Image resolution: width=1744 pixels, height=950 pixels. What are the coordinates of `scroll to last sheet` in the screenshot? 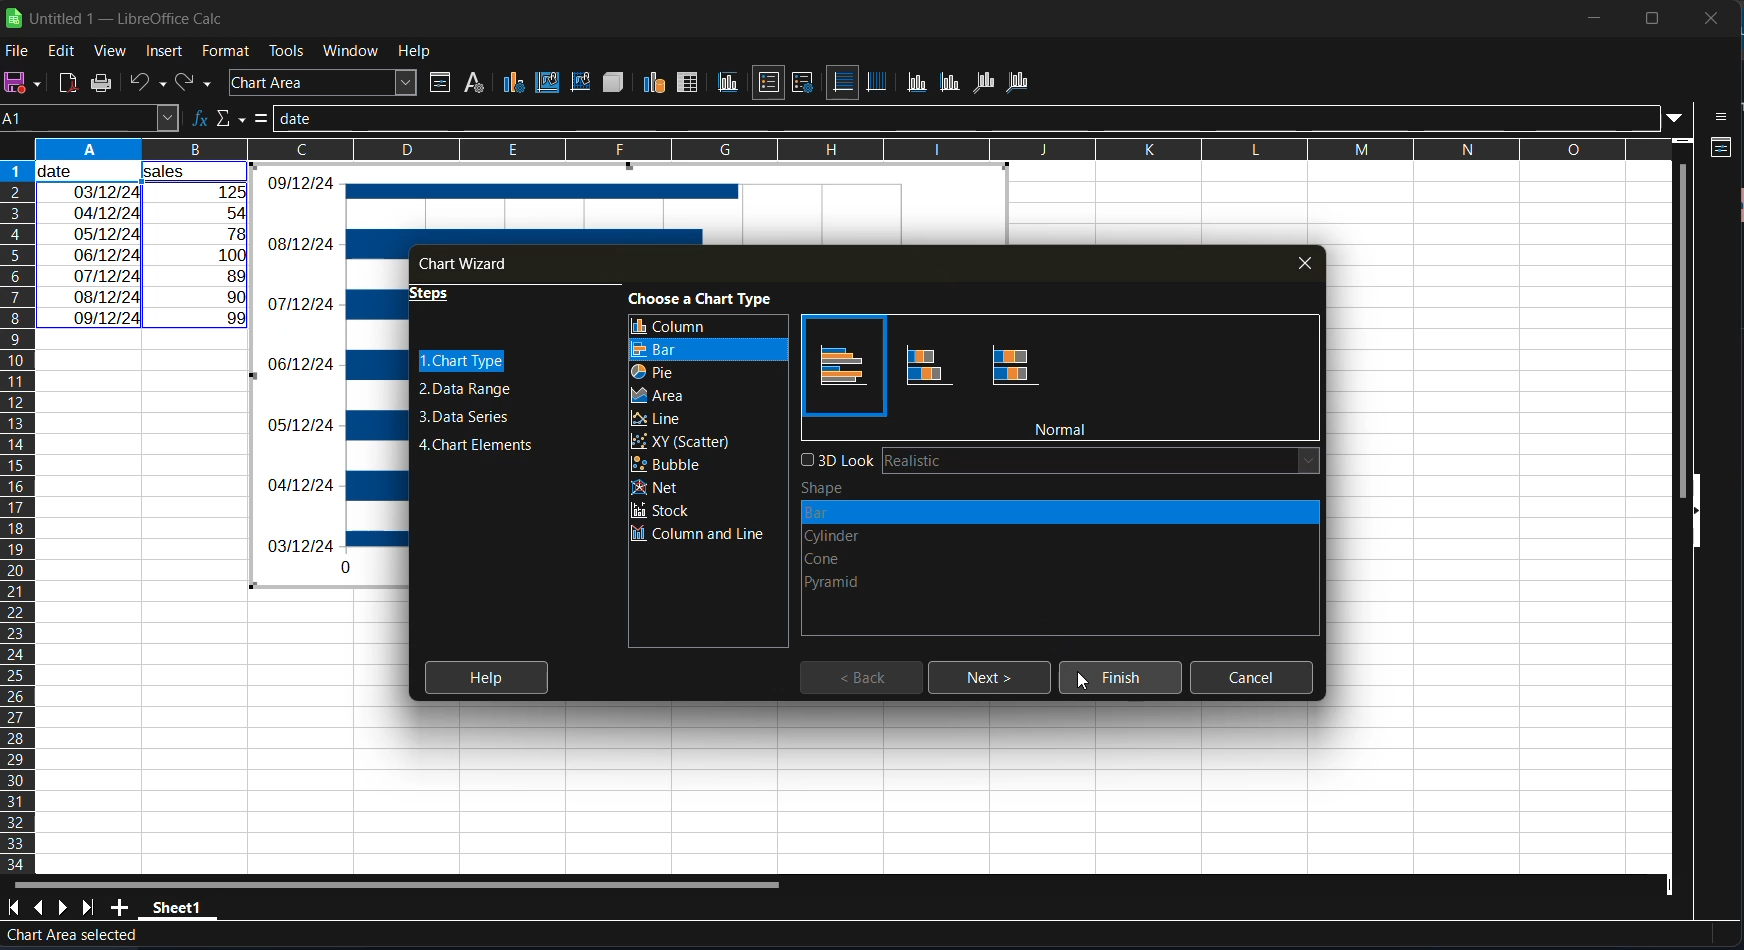 It's located at (92, 909).